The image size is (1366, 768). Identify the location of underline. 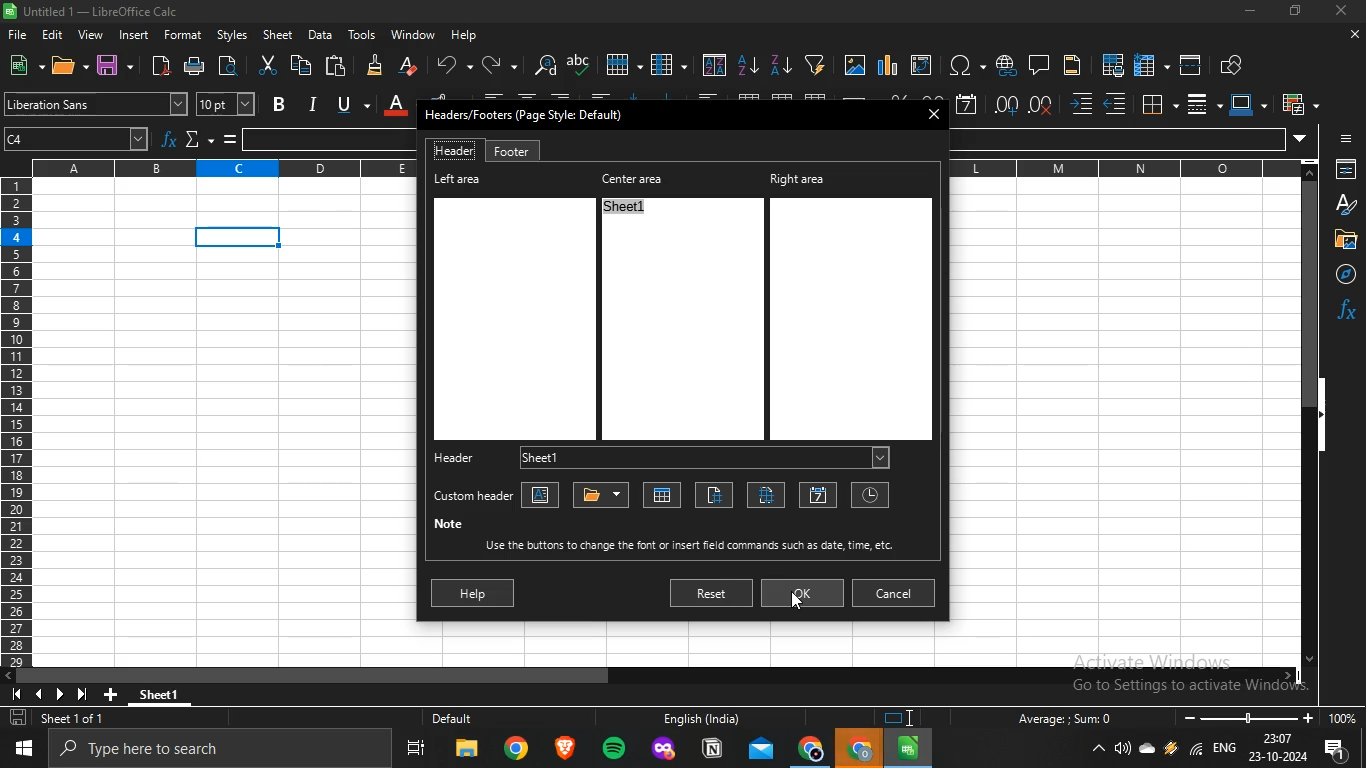
(344, 102).